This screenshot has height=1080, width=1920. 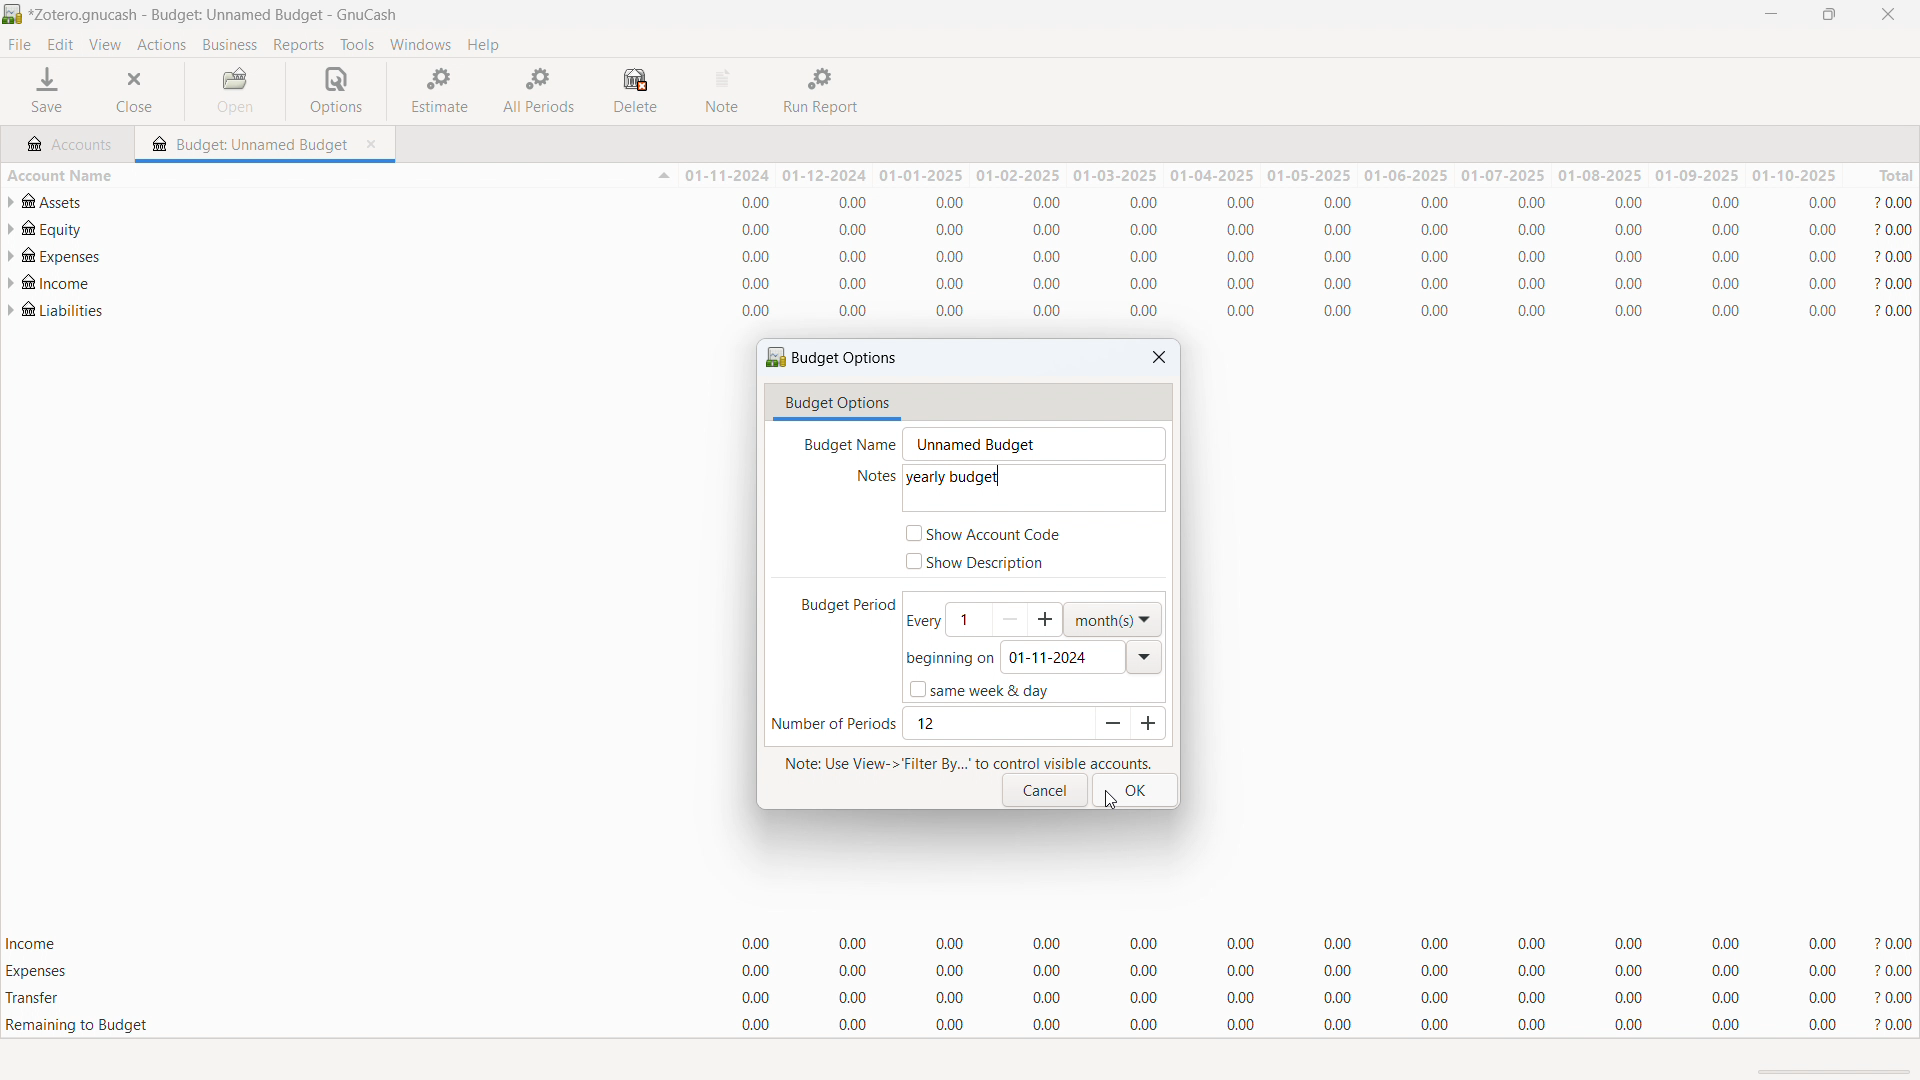 I want to click on Income totals, so click(x=960, y=945).